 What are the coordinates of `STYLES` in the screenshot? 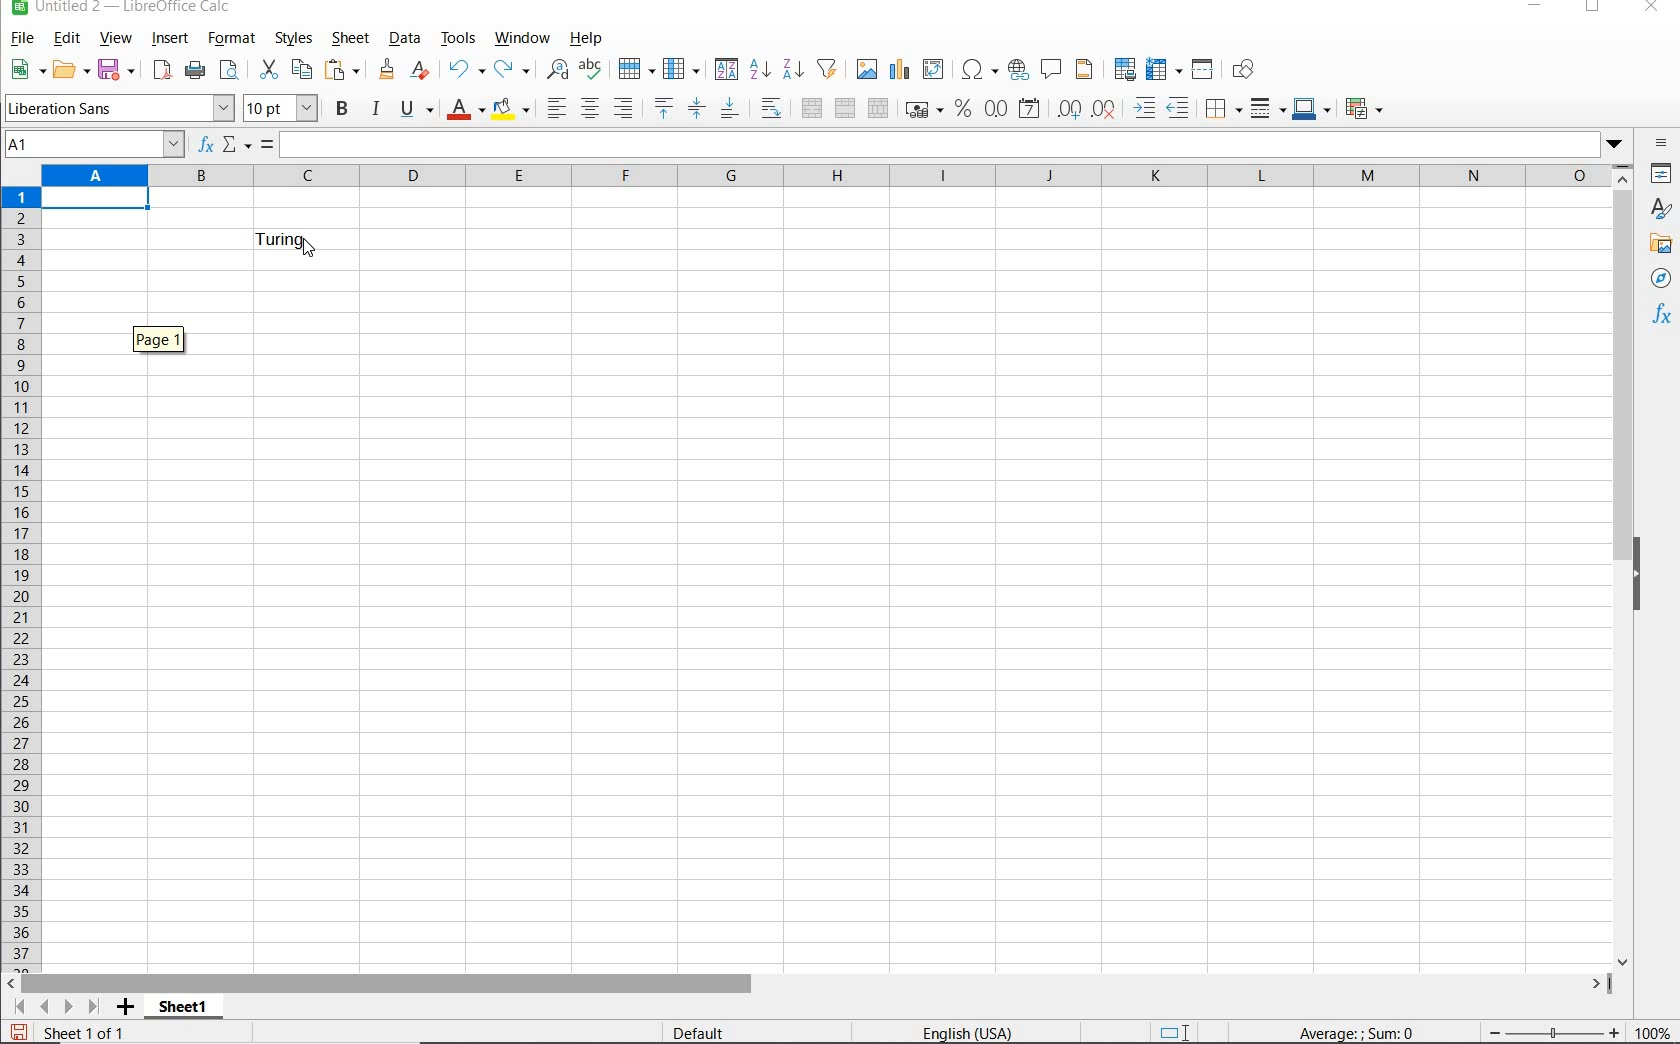 It's located at (292, 41).